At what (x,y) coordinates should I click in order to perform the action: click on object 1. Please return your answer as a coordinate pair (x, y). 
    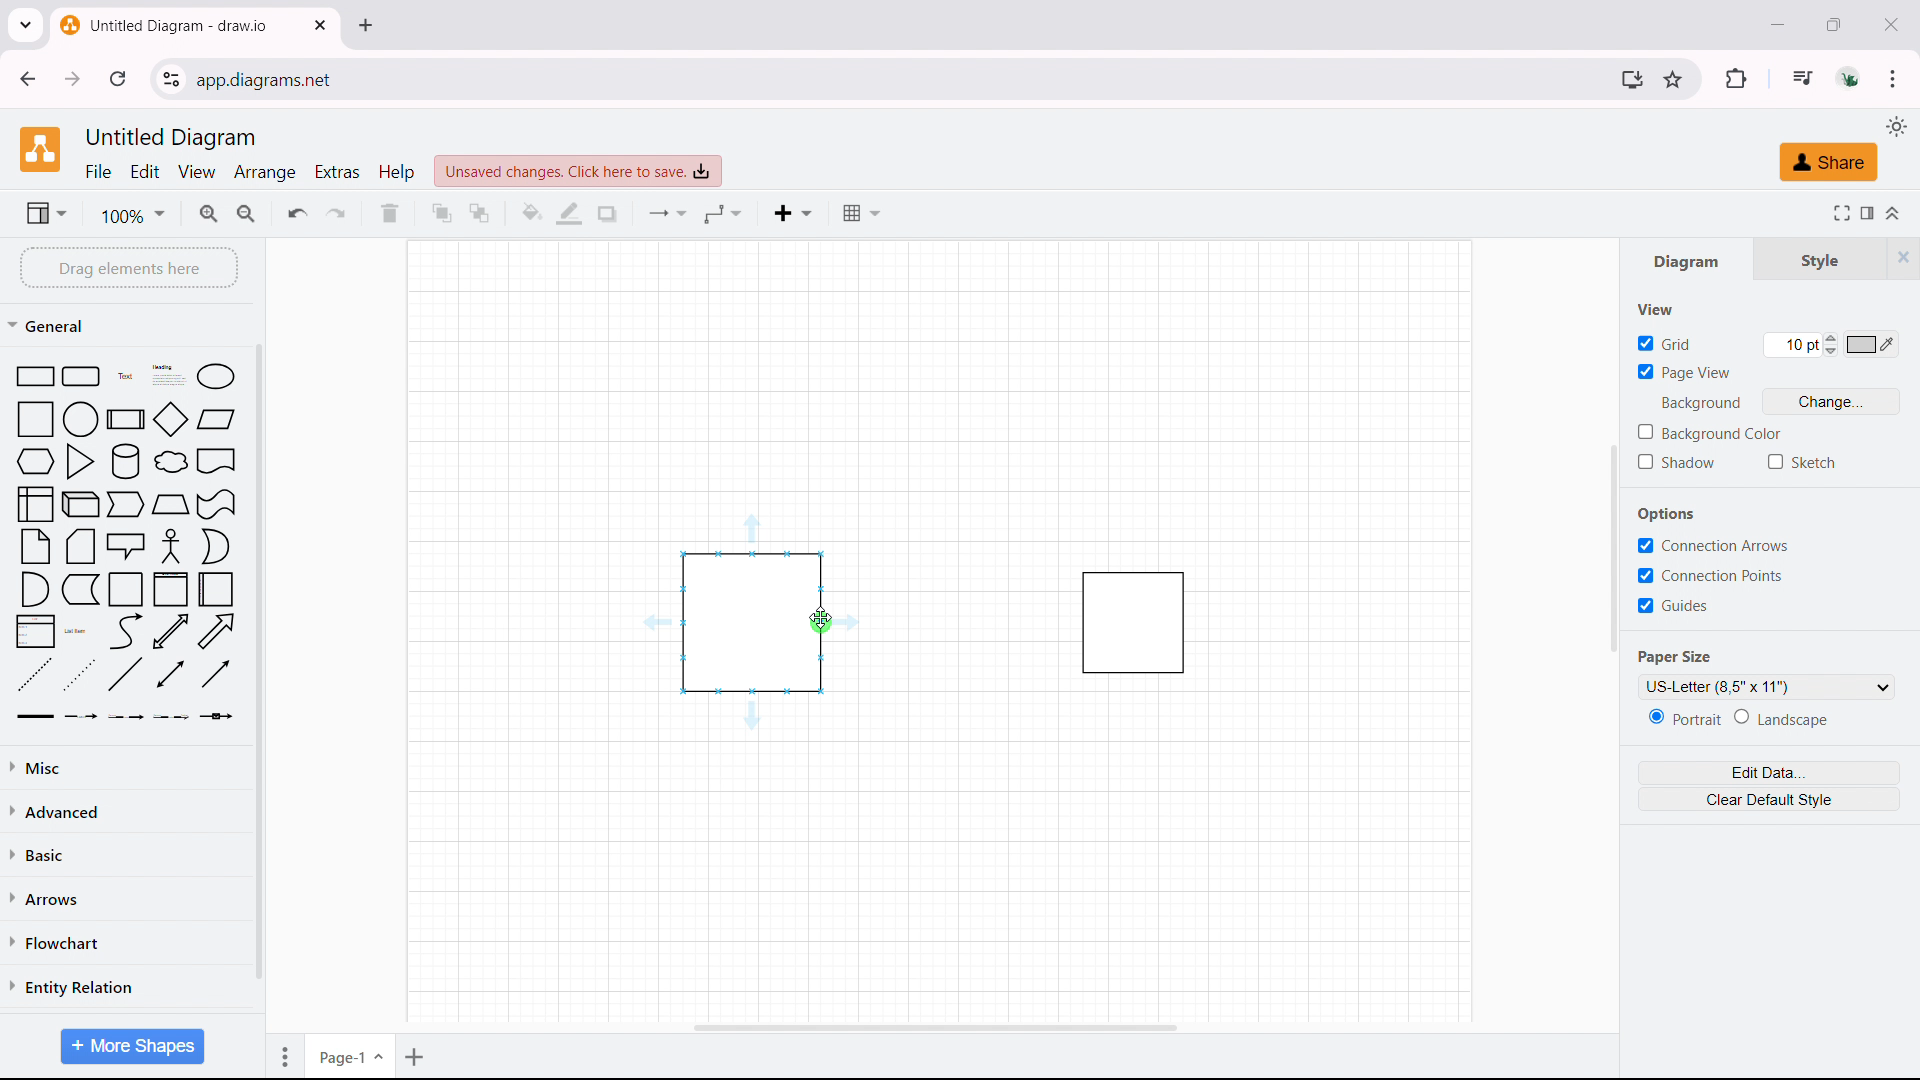
    Looking at the image, I should click on (750, 621).